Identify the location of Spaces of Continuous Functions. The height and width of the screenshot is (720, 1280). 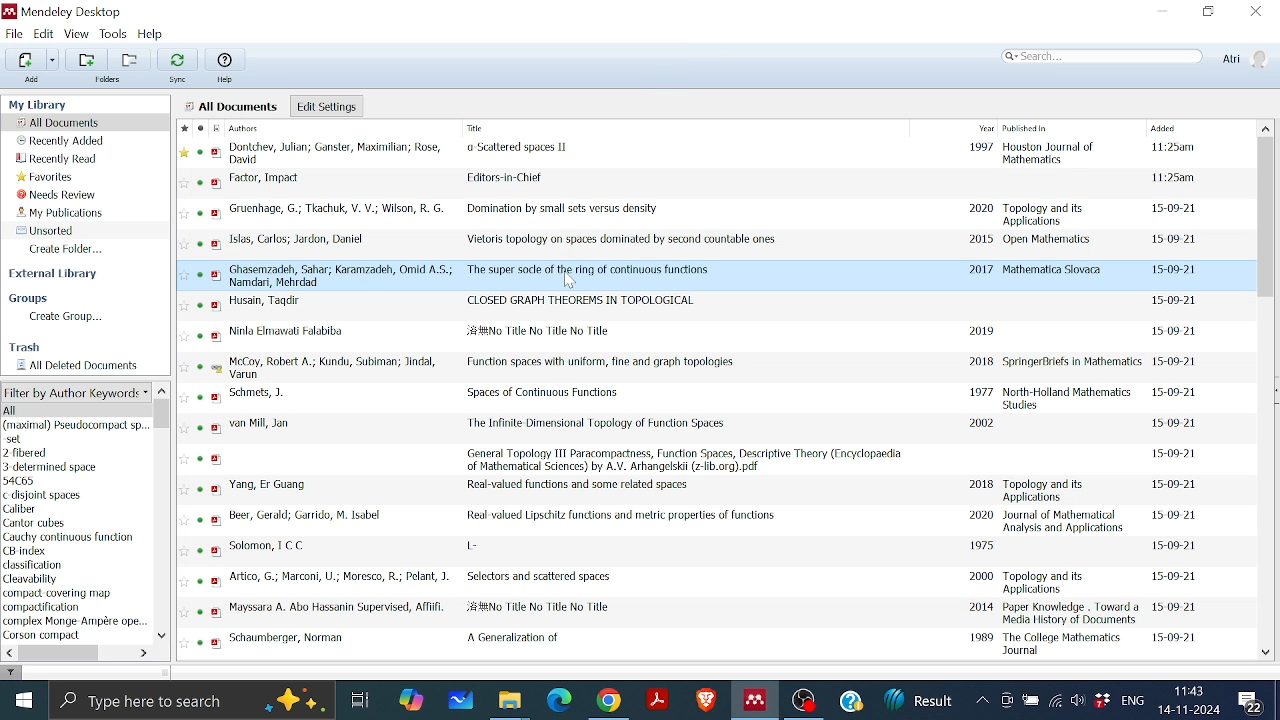
(708, 396).